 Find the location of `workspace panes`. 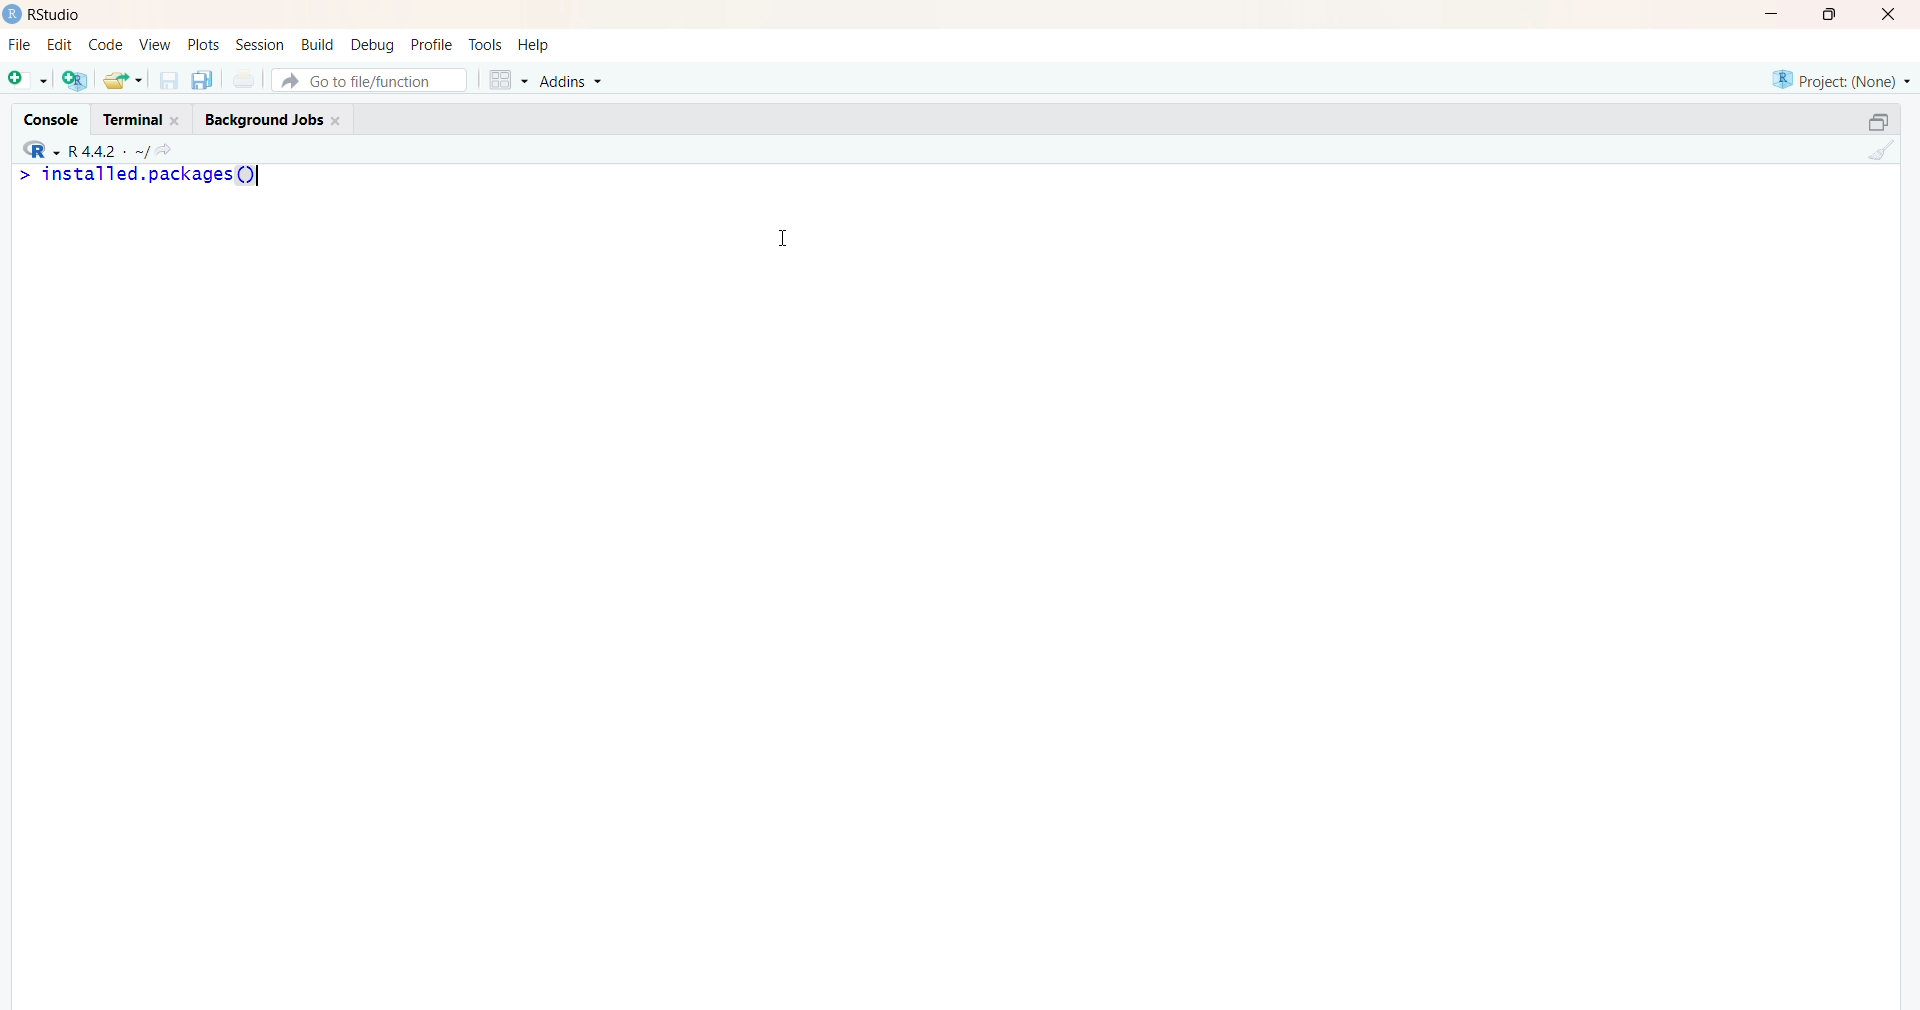

workspace panes is located at coordinates (507, 82).